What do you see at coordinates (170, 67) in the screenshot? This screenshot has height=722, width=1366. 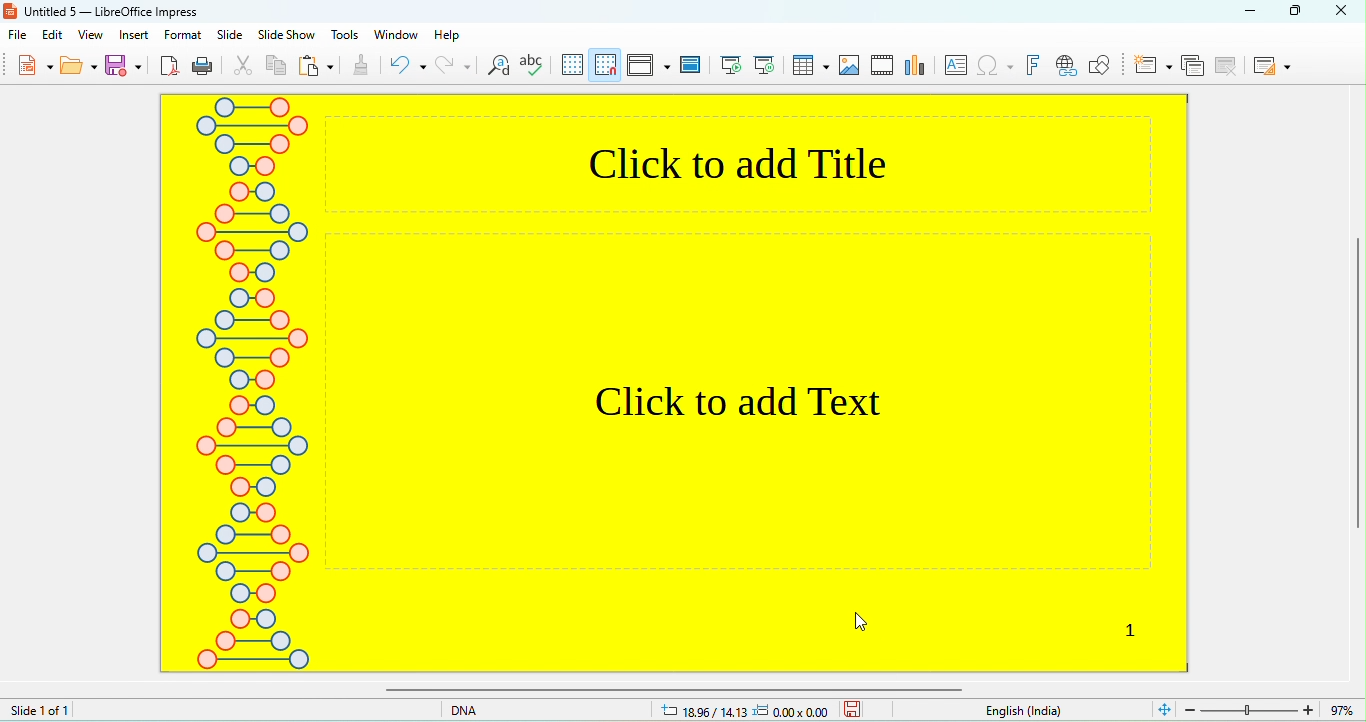 I see `export pdf` at bounding box center [170, 67].